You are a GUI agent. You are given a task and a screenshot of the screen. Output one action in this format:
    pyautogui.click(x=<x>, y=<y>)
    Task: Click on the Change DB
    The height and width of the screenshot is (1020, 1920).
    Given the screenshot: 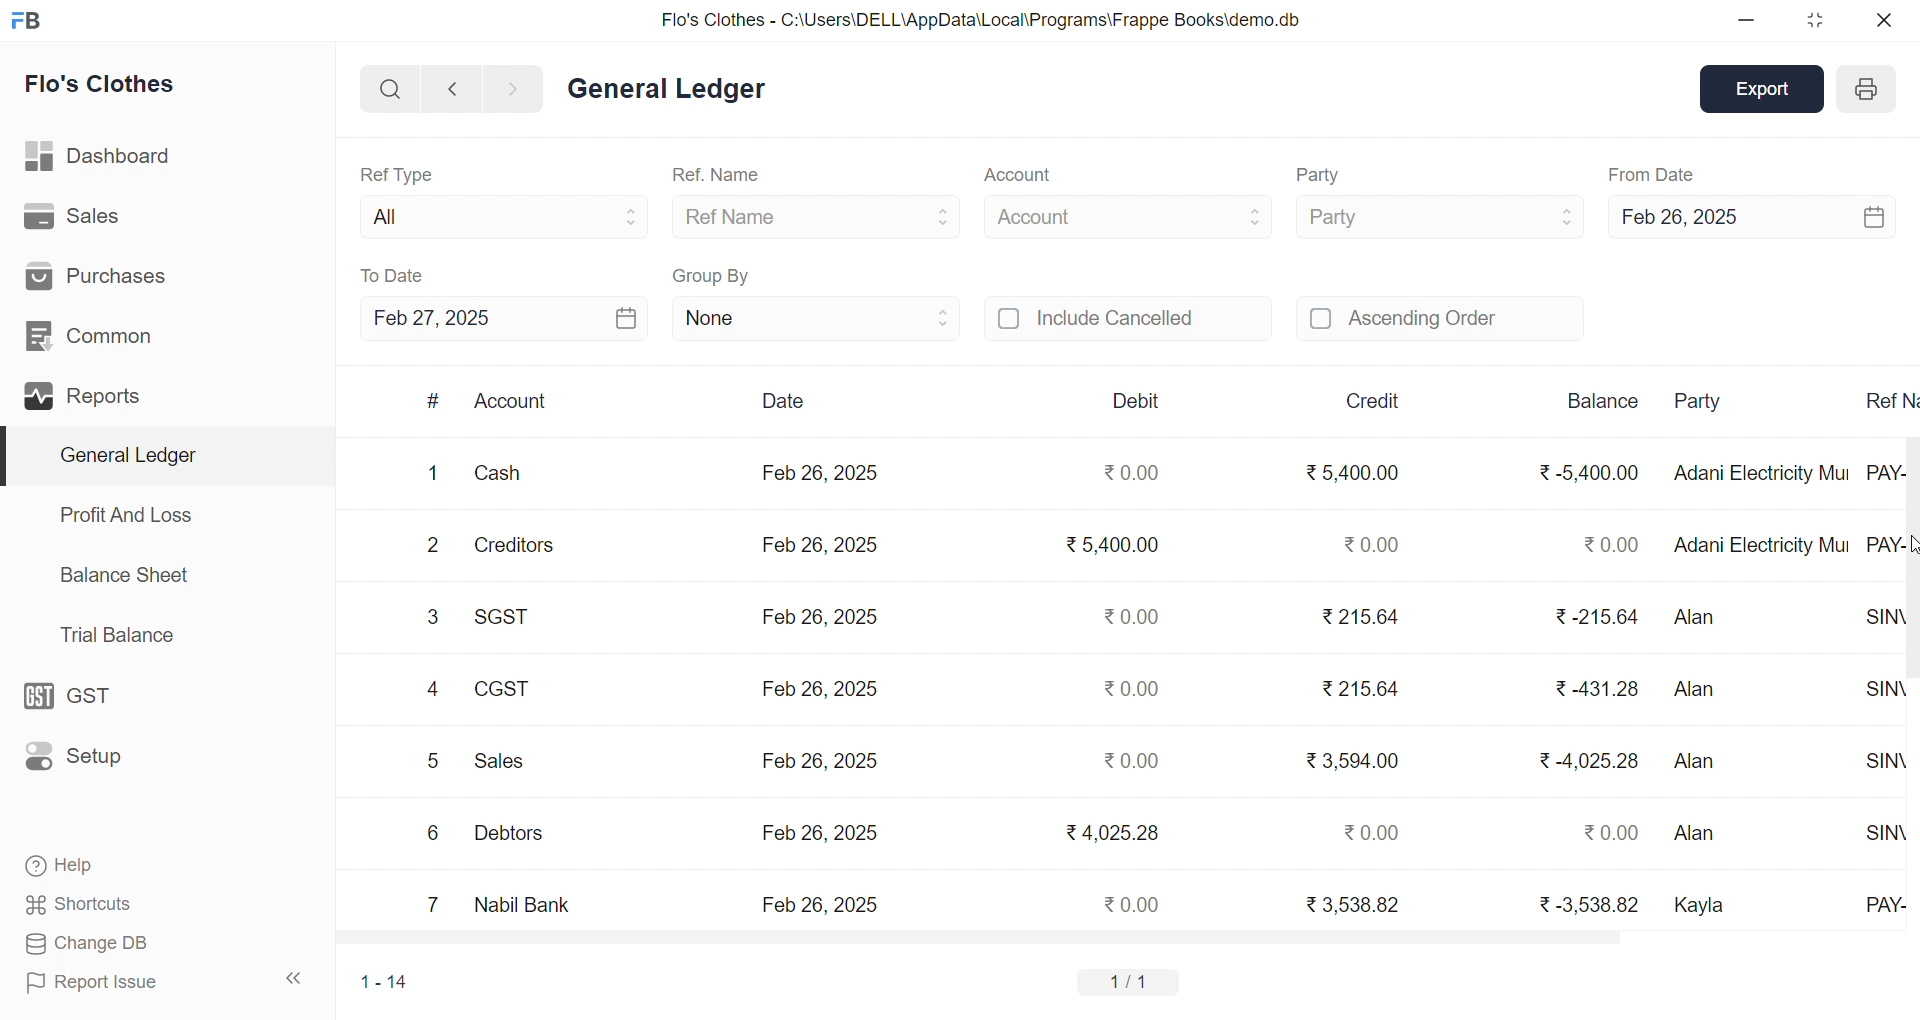 What is the action you would take?
    pyautogui.click(x=84, y=942)
    